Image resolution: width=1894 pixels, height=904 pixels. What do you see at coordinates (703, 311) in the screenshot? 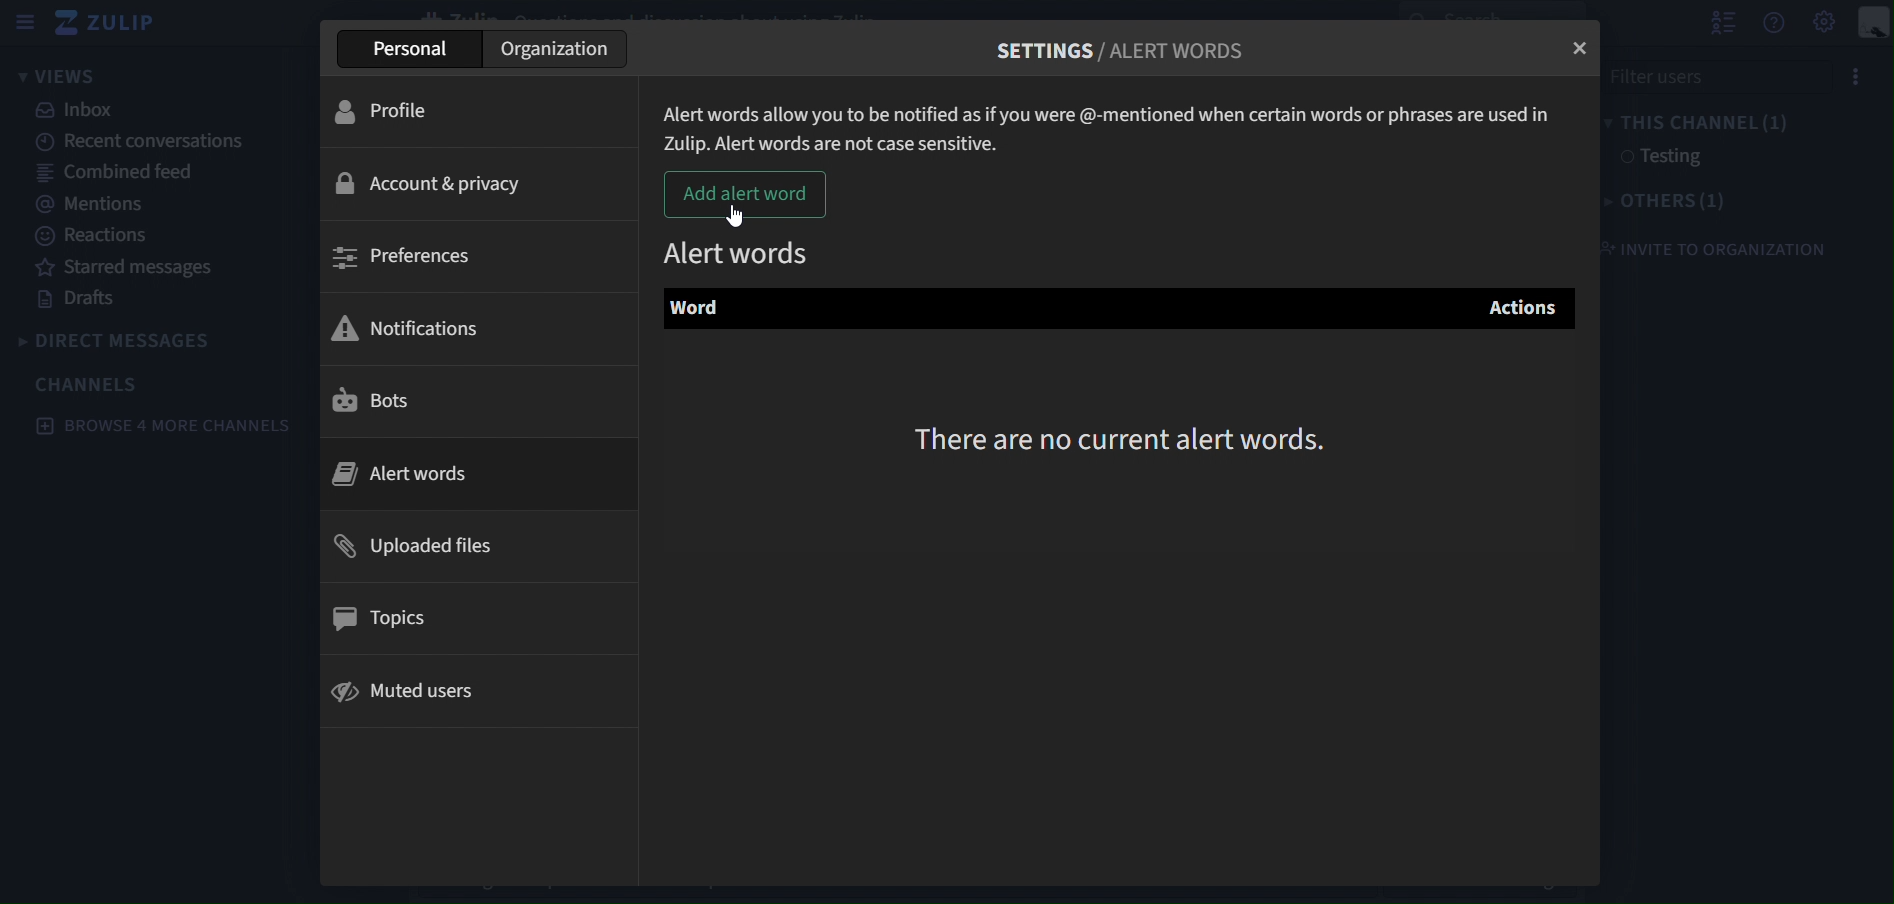
I see `Word` at bounding box center [703, 311].